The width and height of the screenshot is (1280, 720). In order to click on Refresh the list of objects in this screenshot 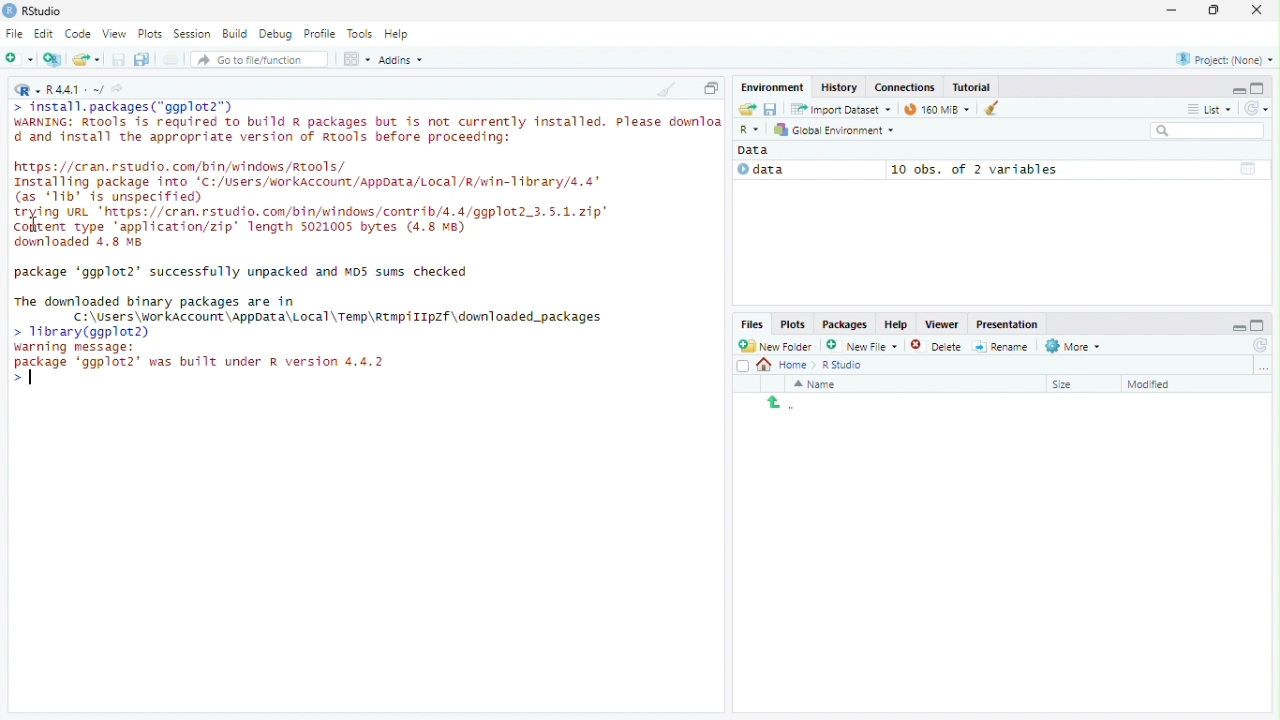, I will do `click(1256, 107)`.